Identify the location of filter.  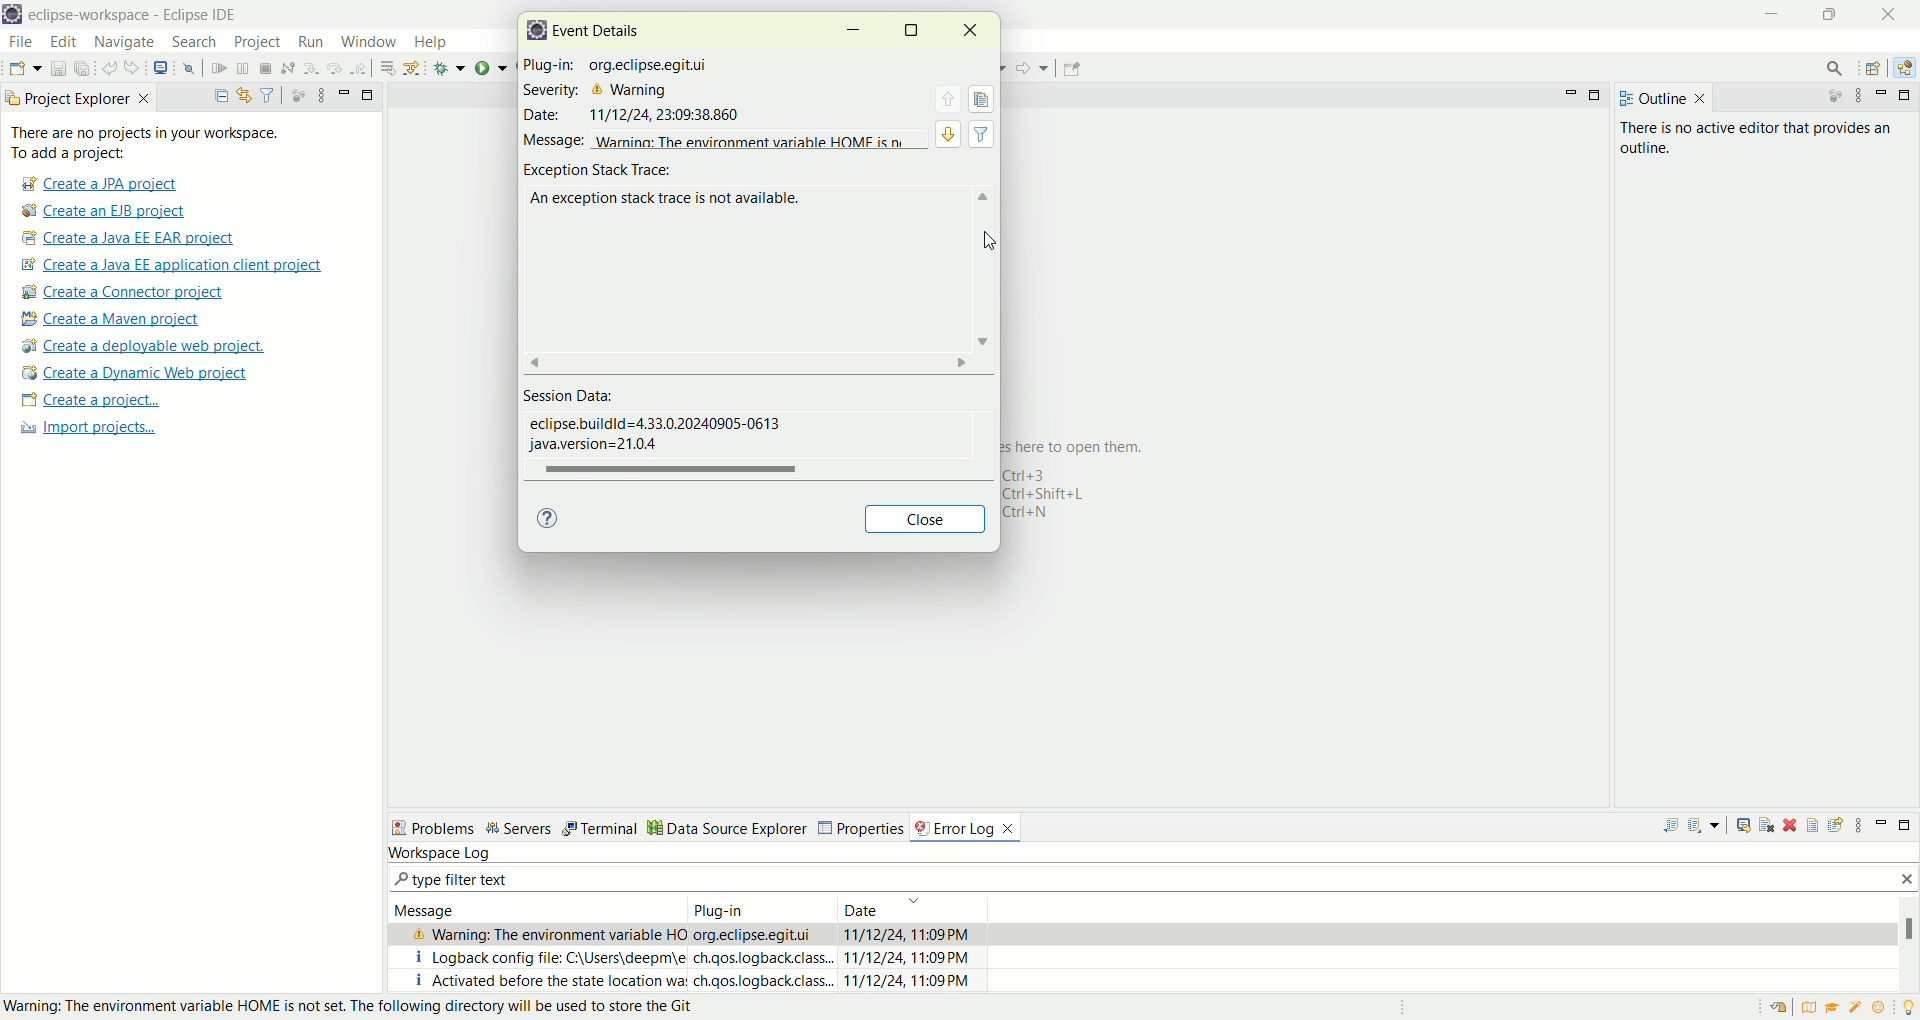
(983, 135).